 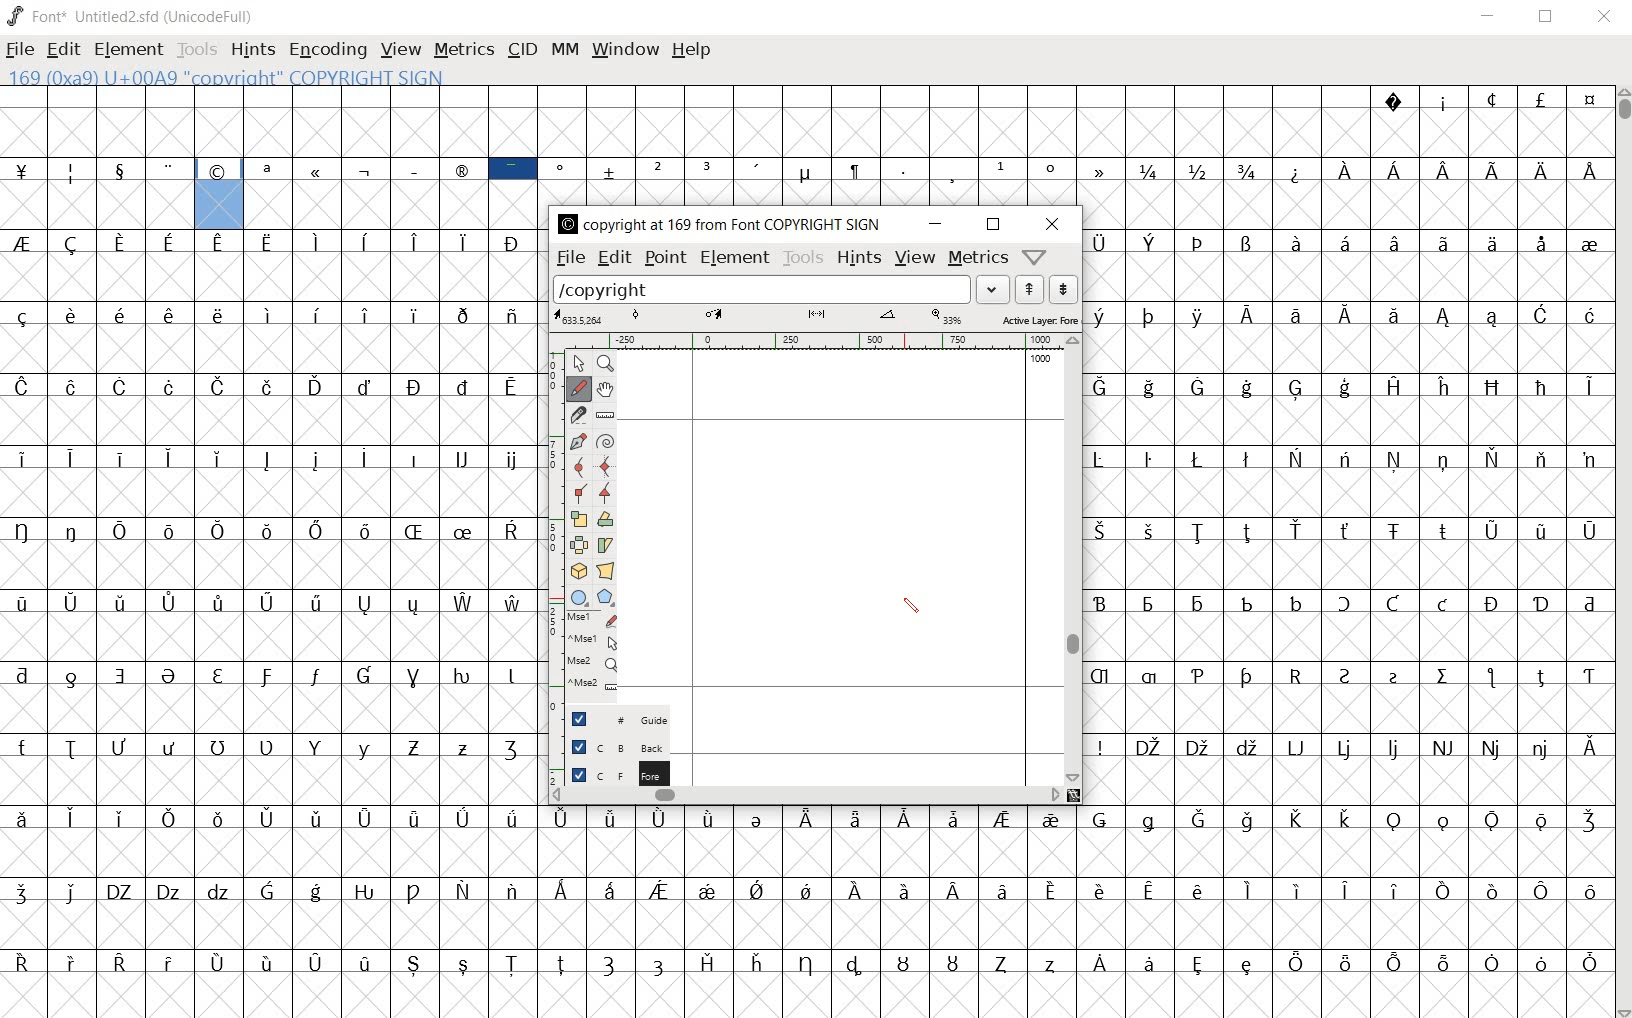 What do you see at coordinates (1488, 16) in the screenshot?
I see `minimize` at bounding box center [1488, 16].